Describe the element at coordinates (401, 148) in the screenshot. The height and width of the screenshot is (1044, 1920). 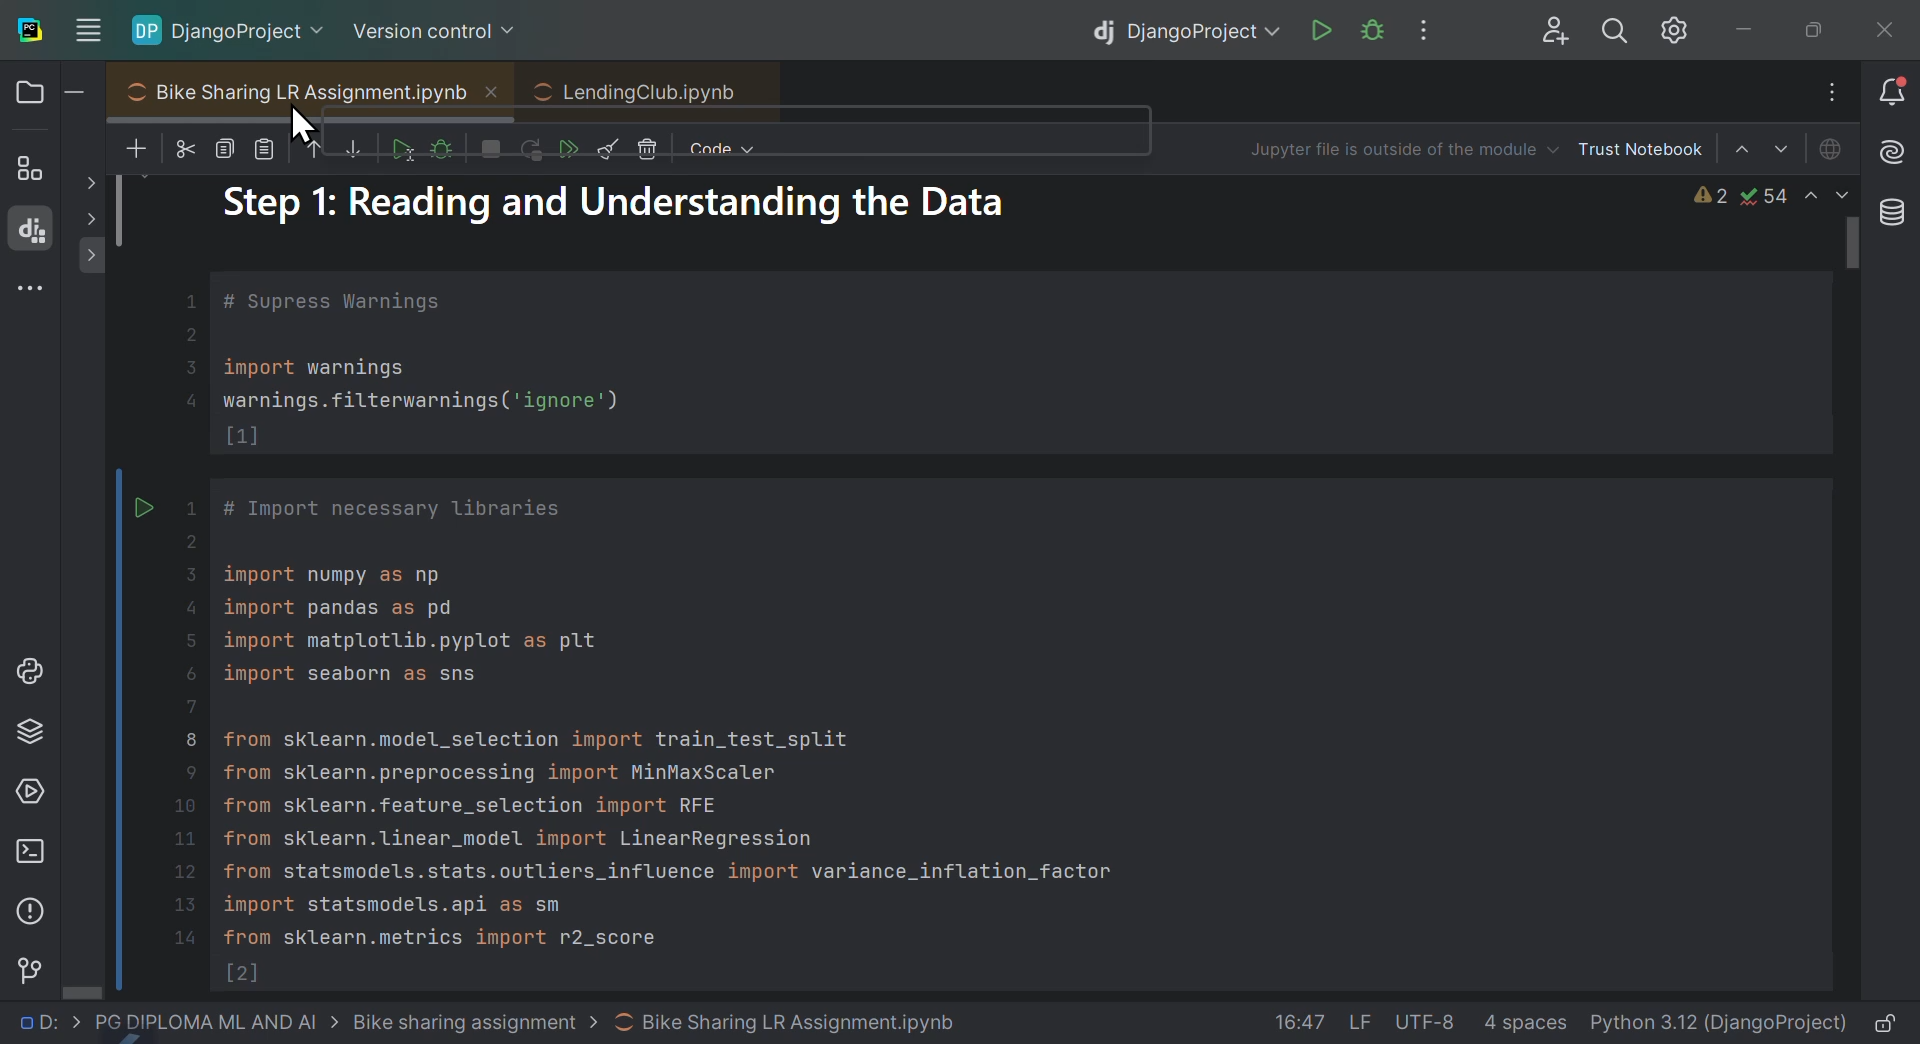
I see `run cell and select below` at that location.